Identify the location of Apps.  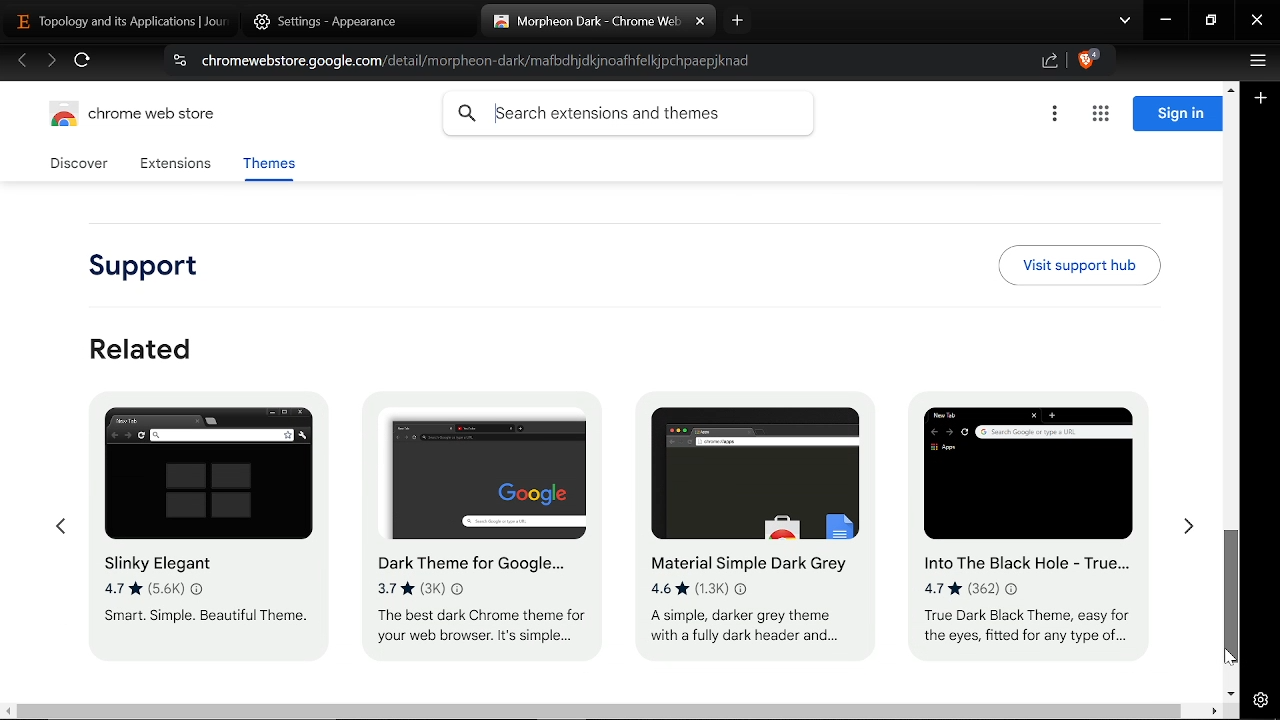
(1100, 115).